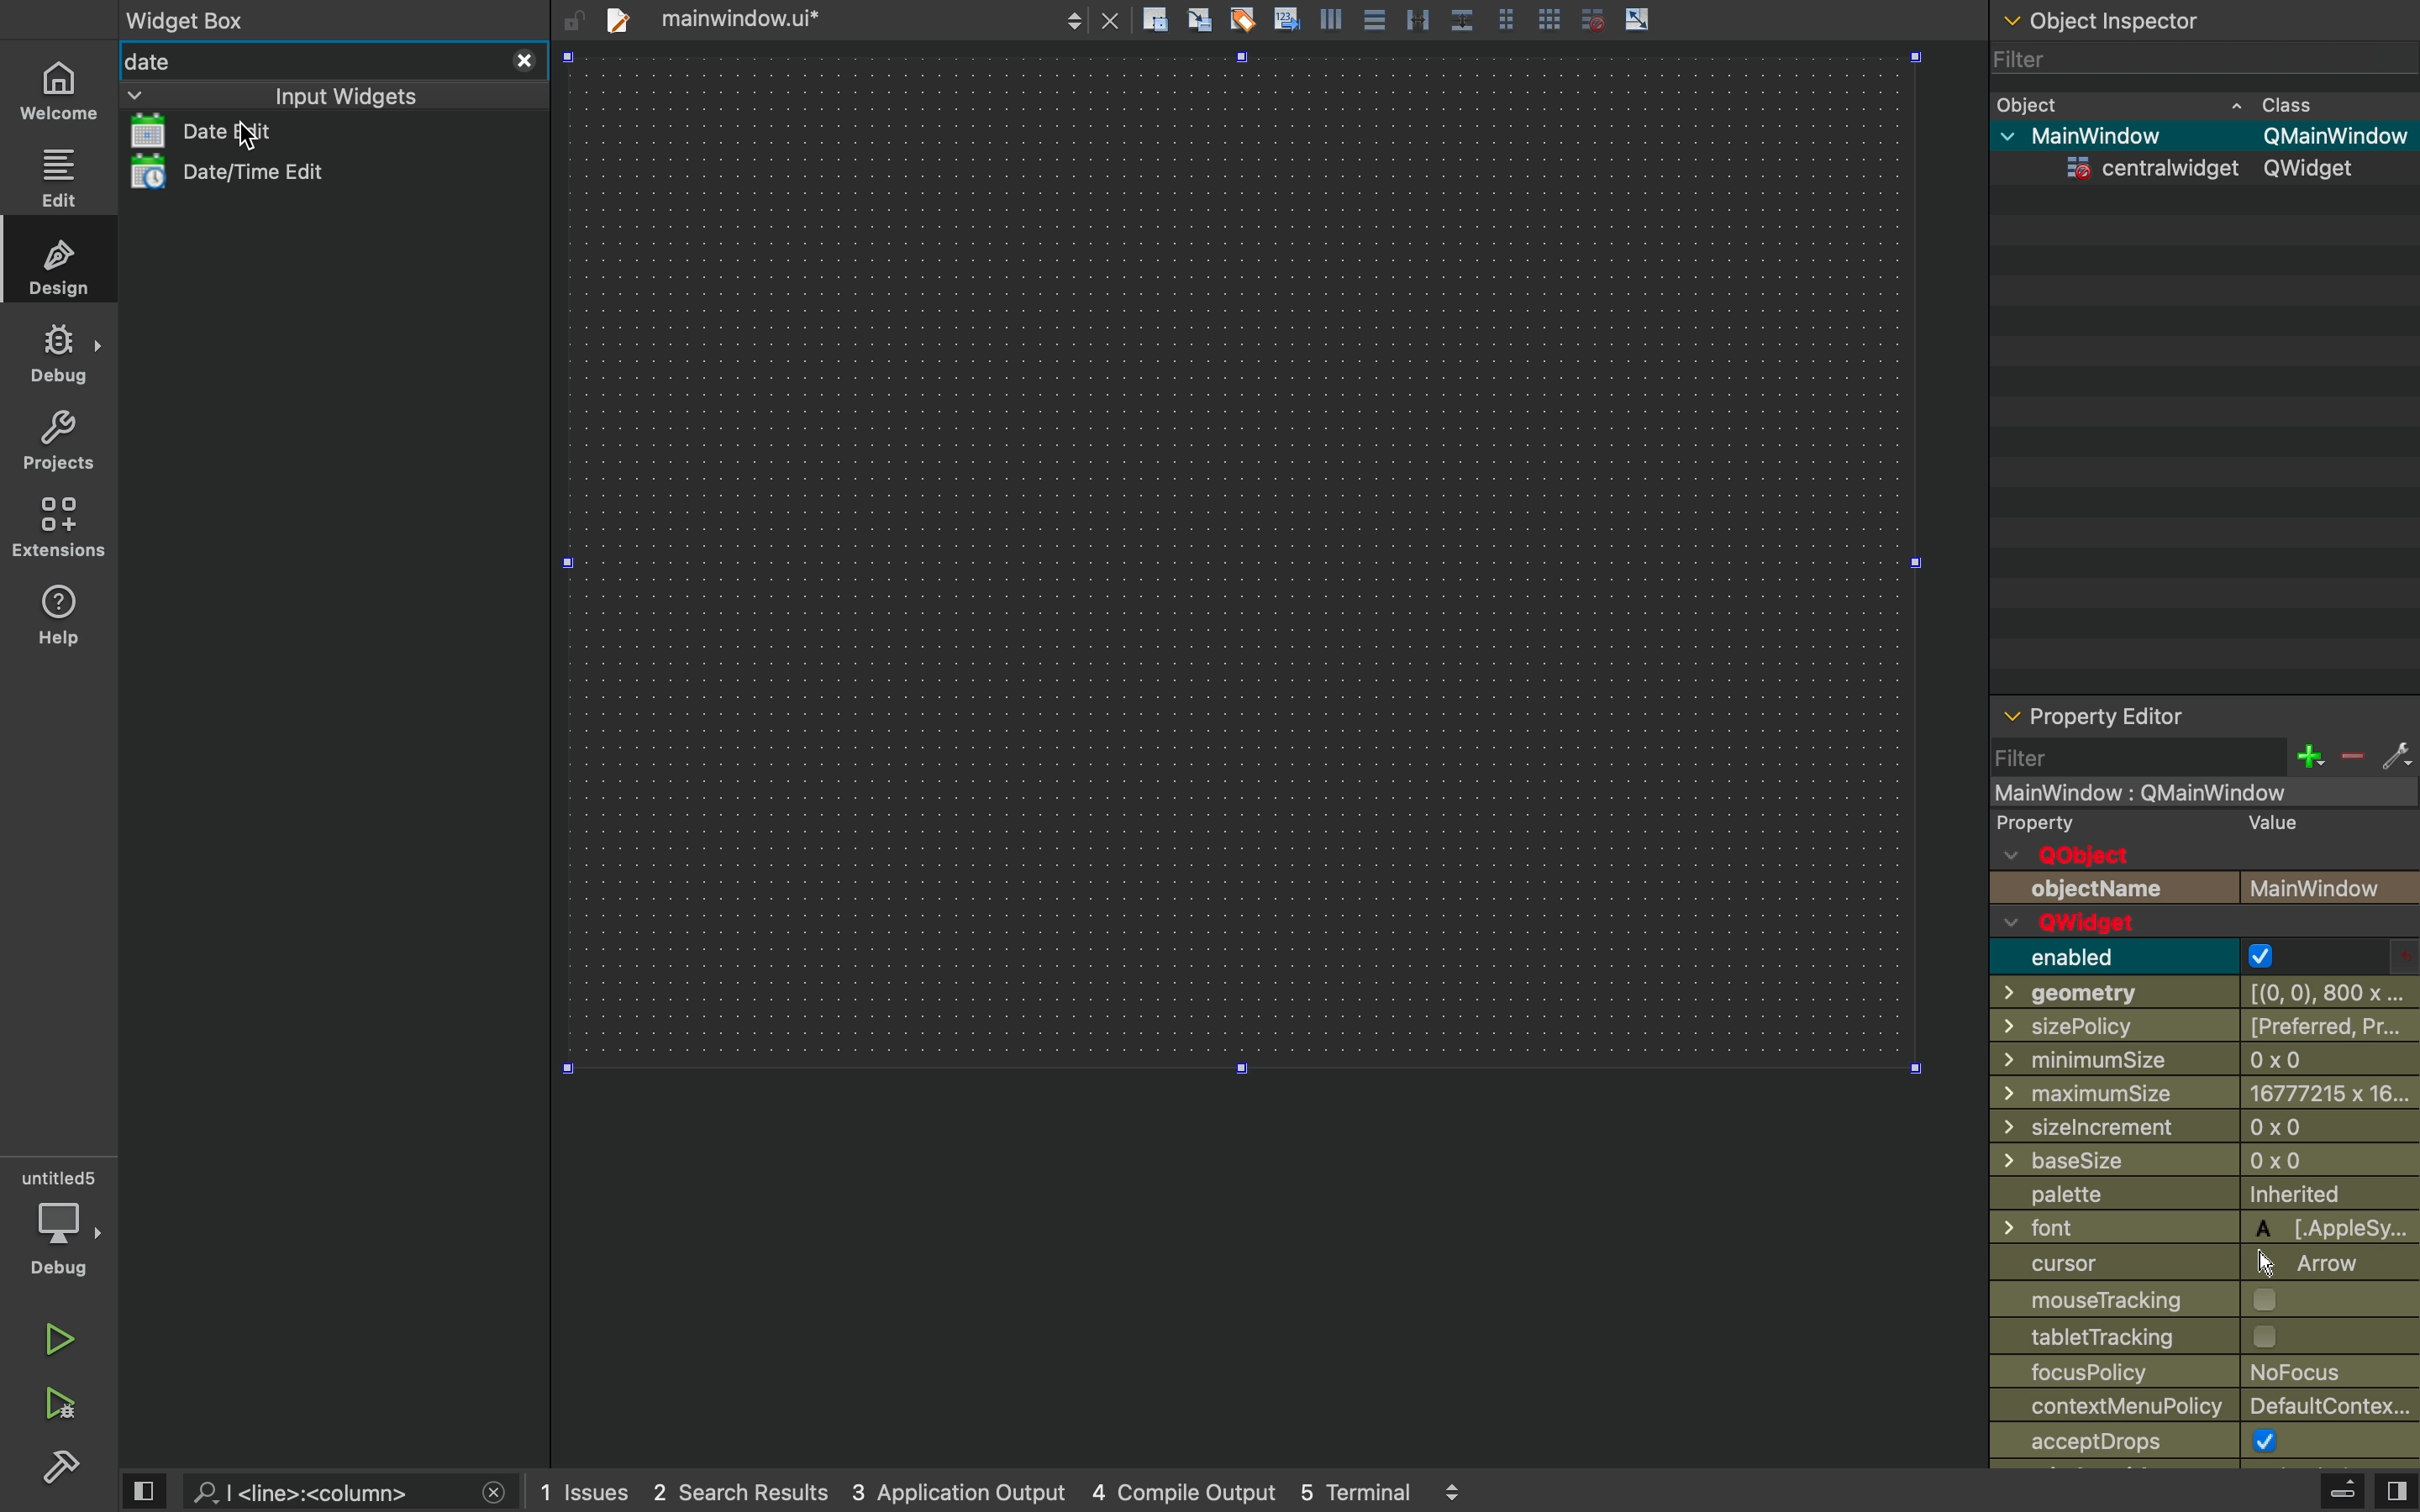  What do you see at coordinates (2180, 102) in the screenshot?
I see `object` at bounding box center [2180, 102].